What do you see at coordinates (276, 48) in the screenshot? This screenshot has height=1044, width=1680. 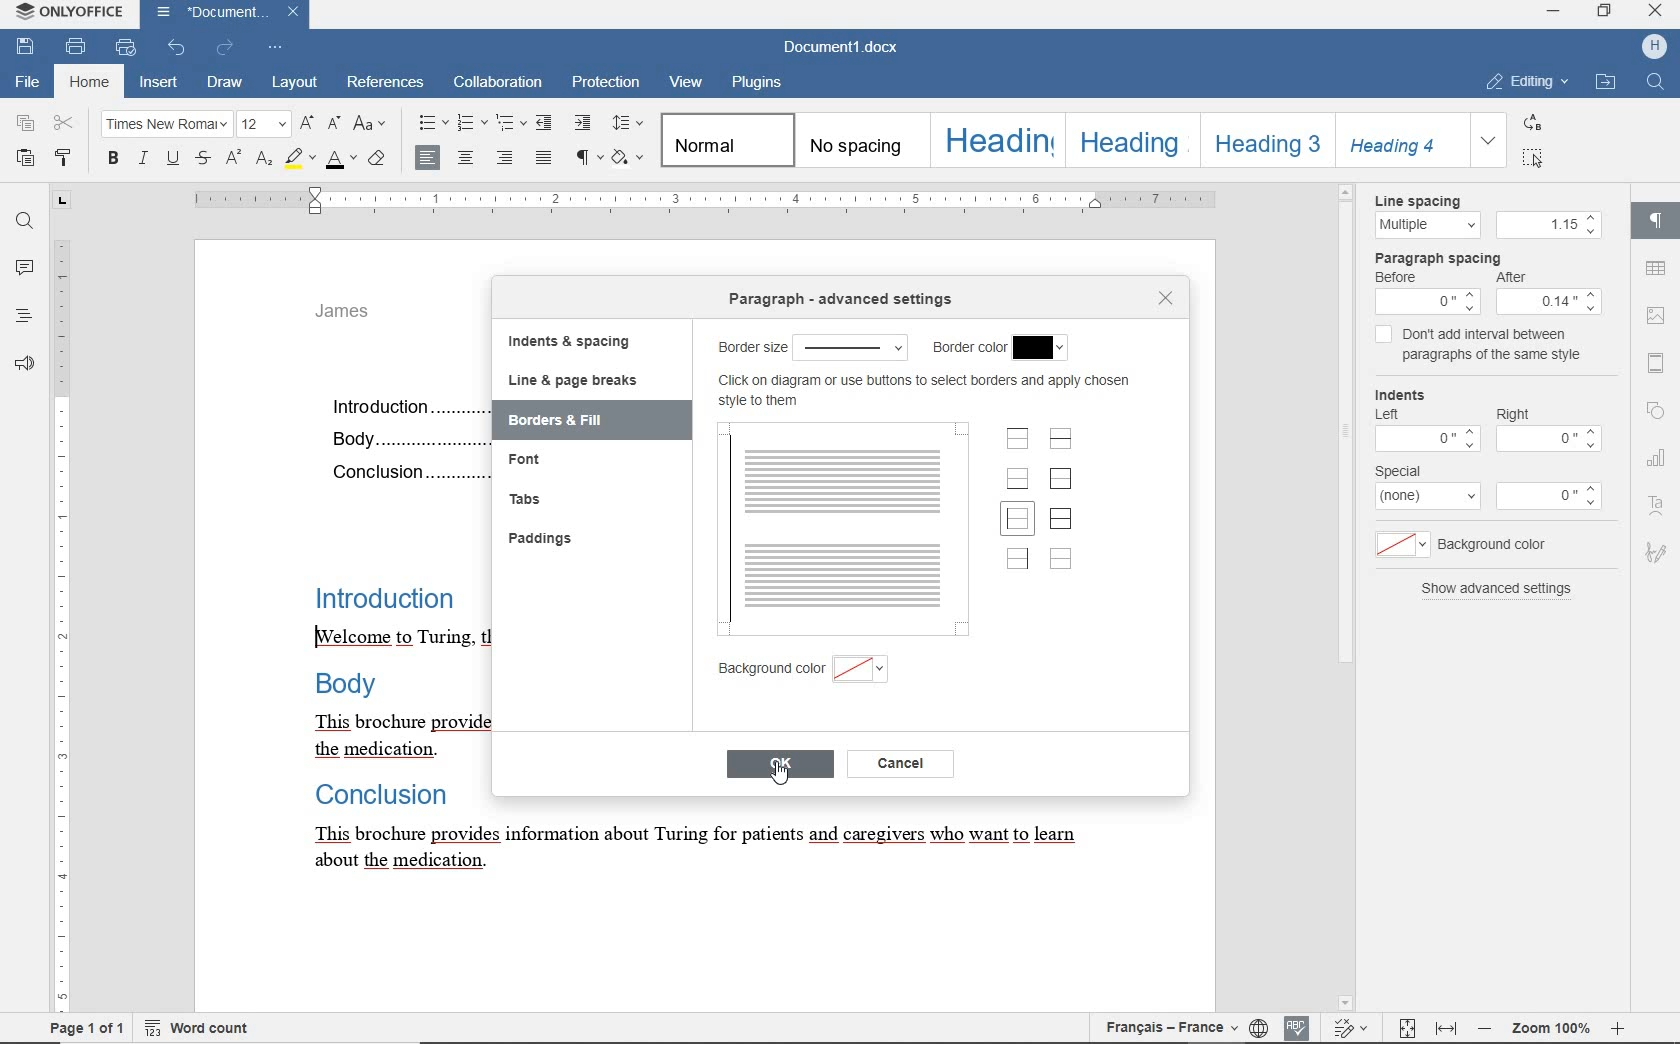 I see `customize quick access toolbar` at bounding box center [276, 48].